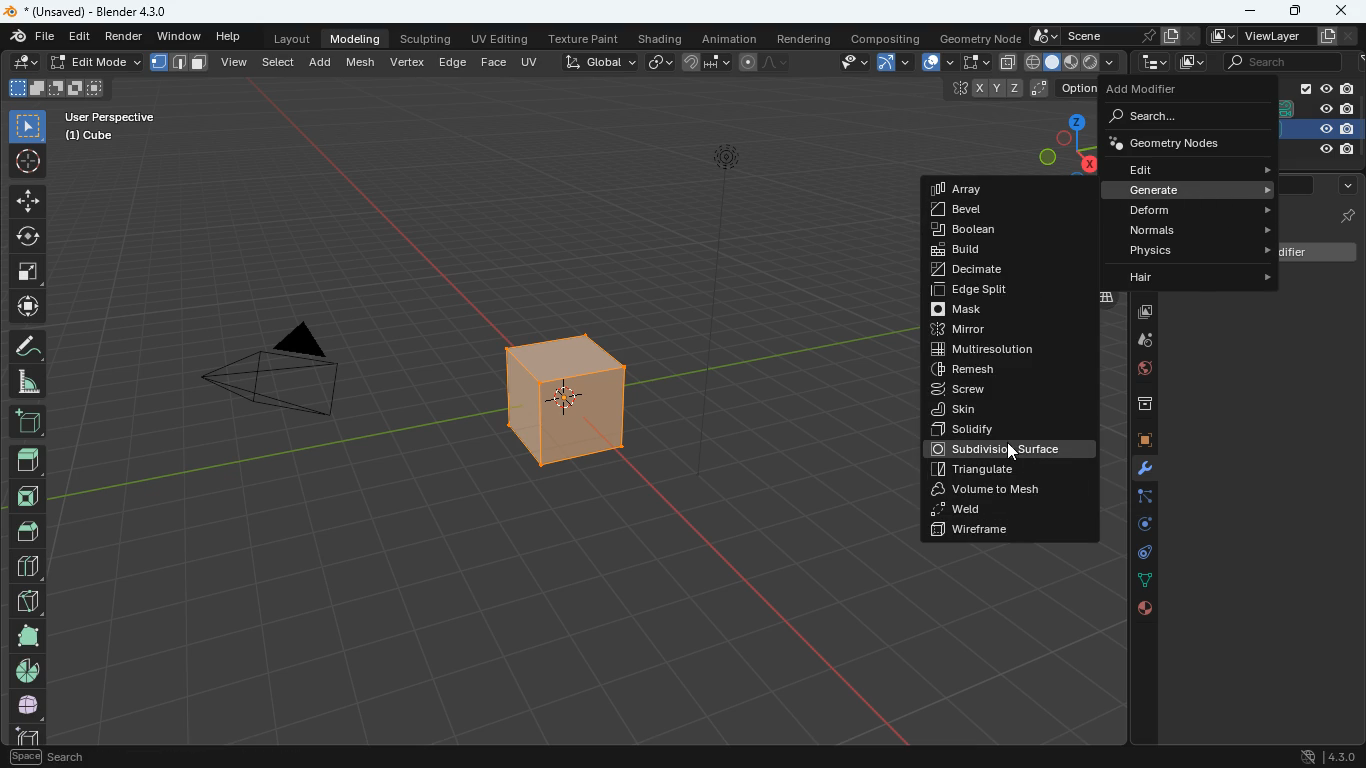 The width and height of the screenshot is (1366, 768). What do you see at coordinates (1179, 170) in the screenshot?
I see `edit` at bounding box center [1179, 170].